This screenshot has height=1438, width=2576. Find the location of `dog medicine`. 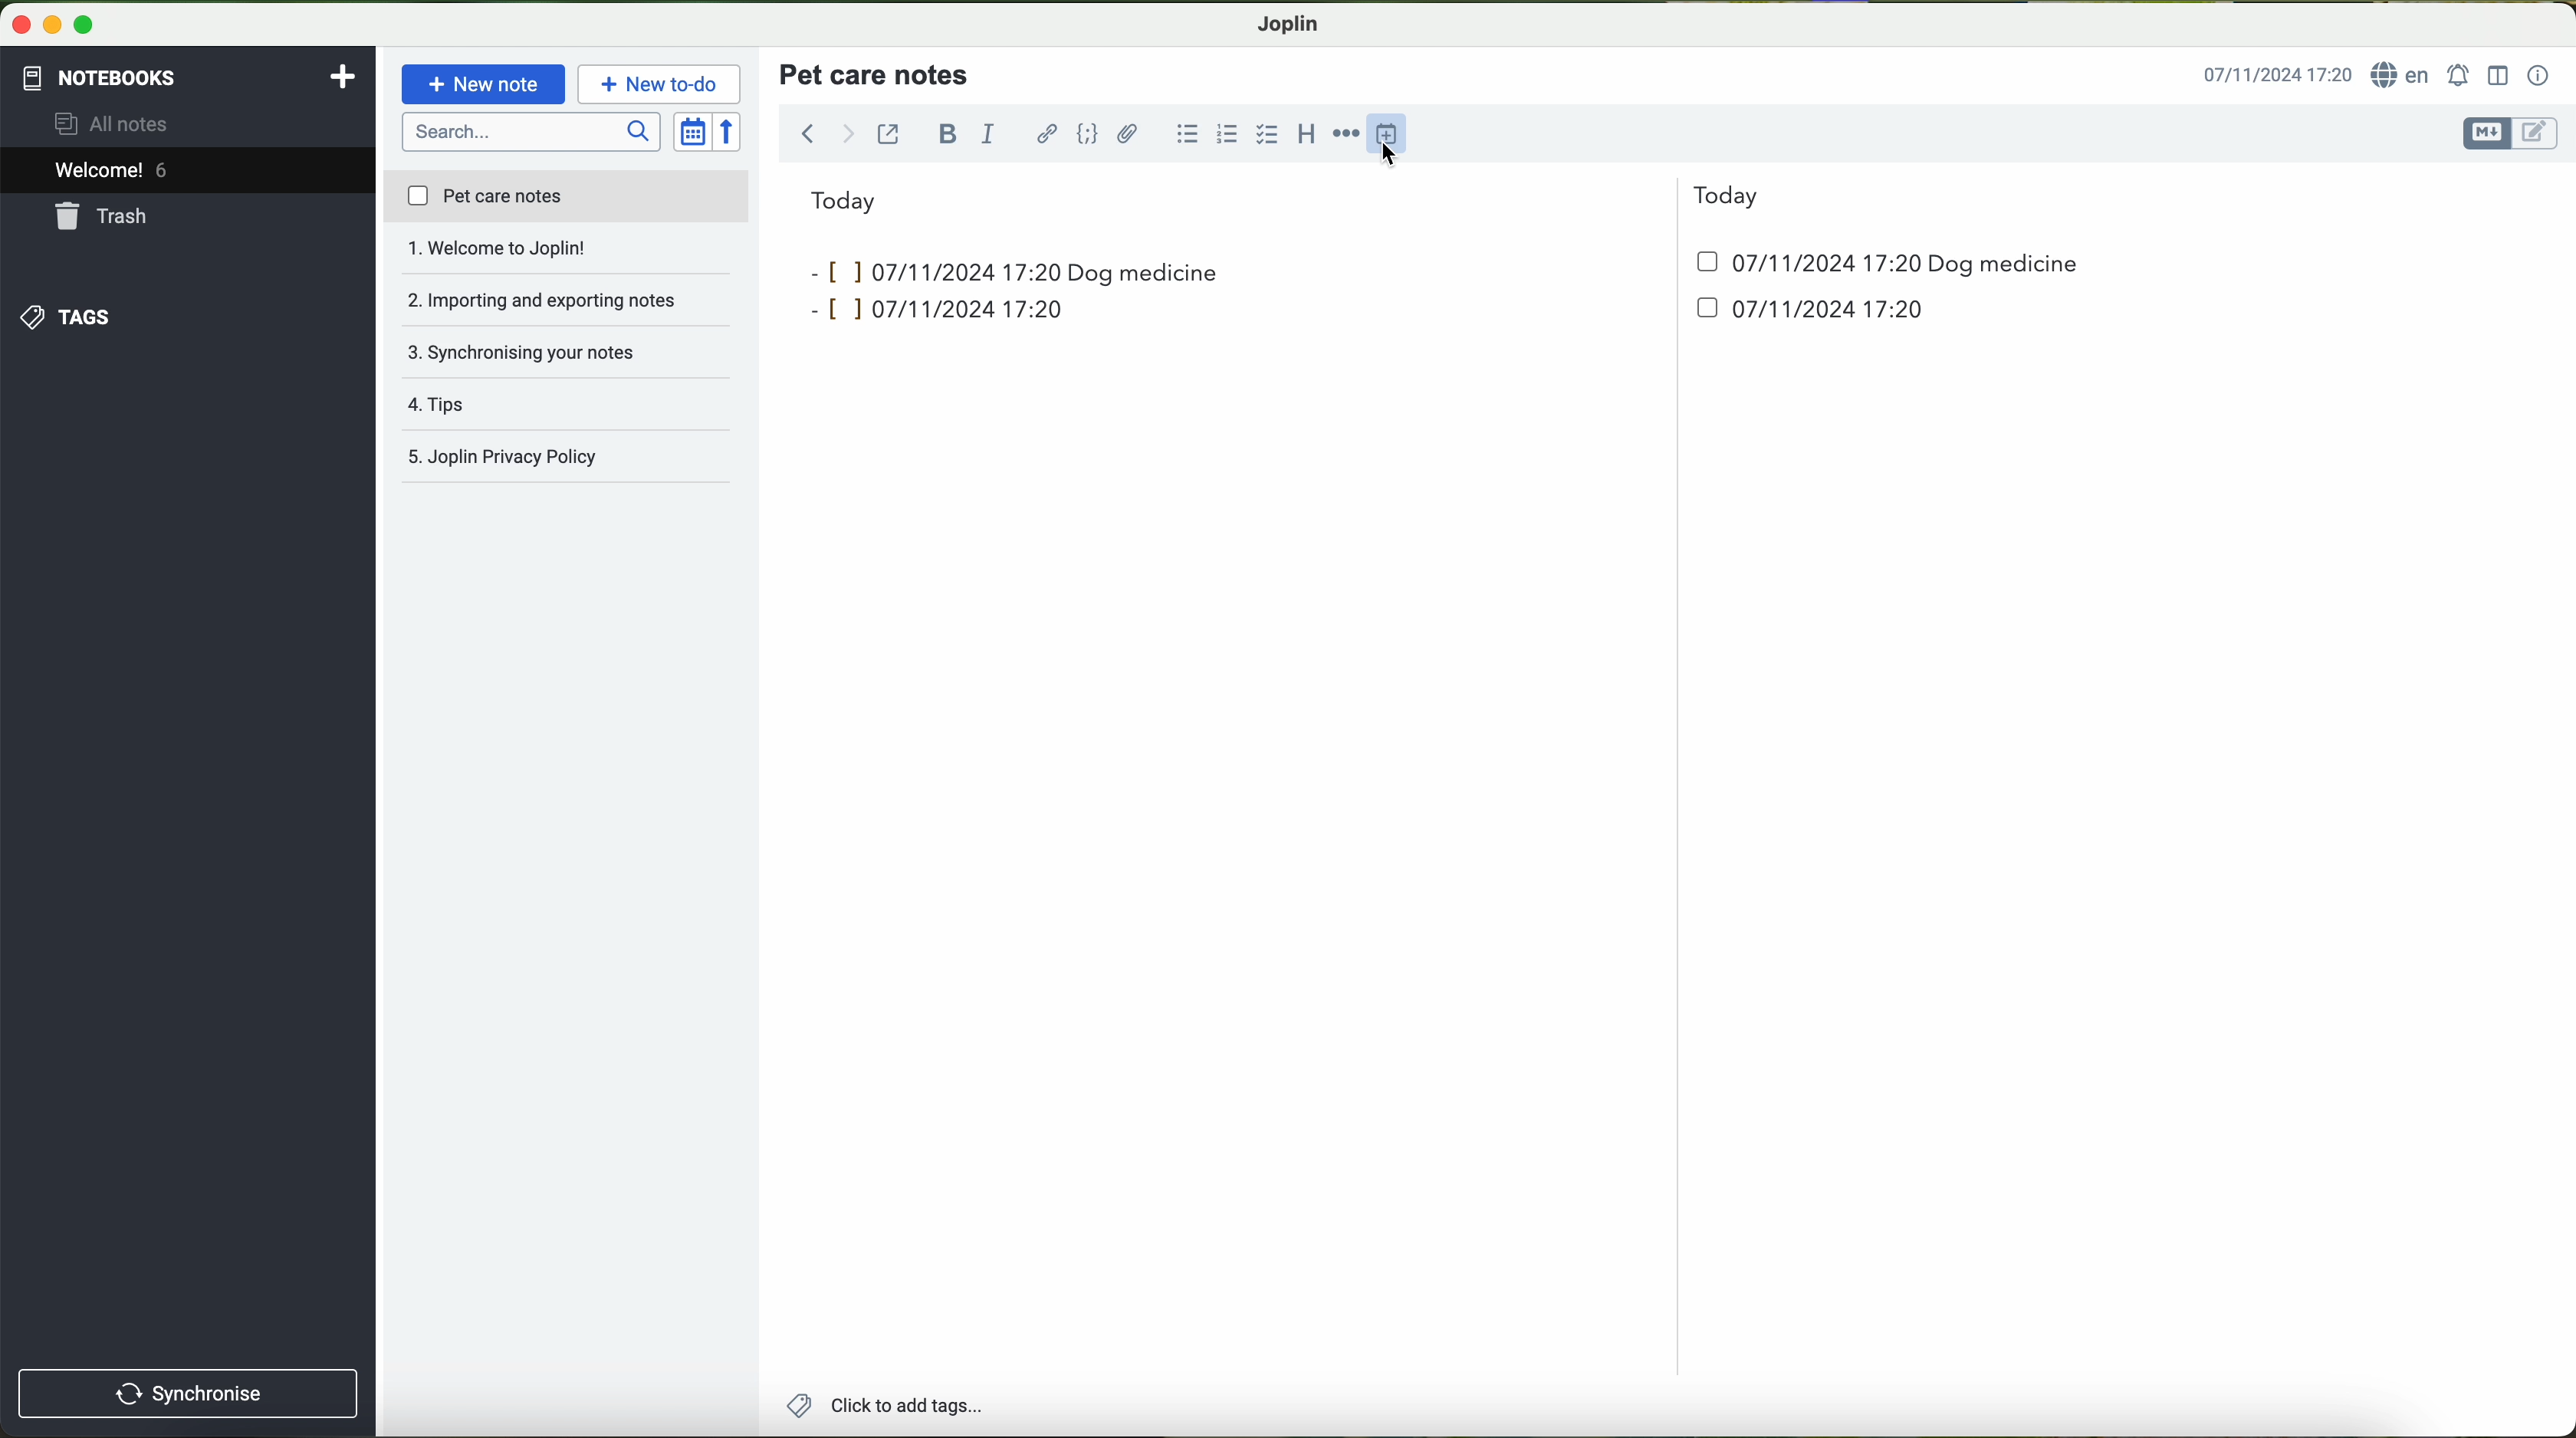

dog medicine is located at coordinates (1145, 275).